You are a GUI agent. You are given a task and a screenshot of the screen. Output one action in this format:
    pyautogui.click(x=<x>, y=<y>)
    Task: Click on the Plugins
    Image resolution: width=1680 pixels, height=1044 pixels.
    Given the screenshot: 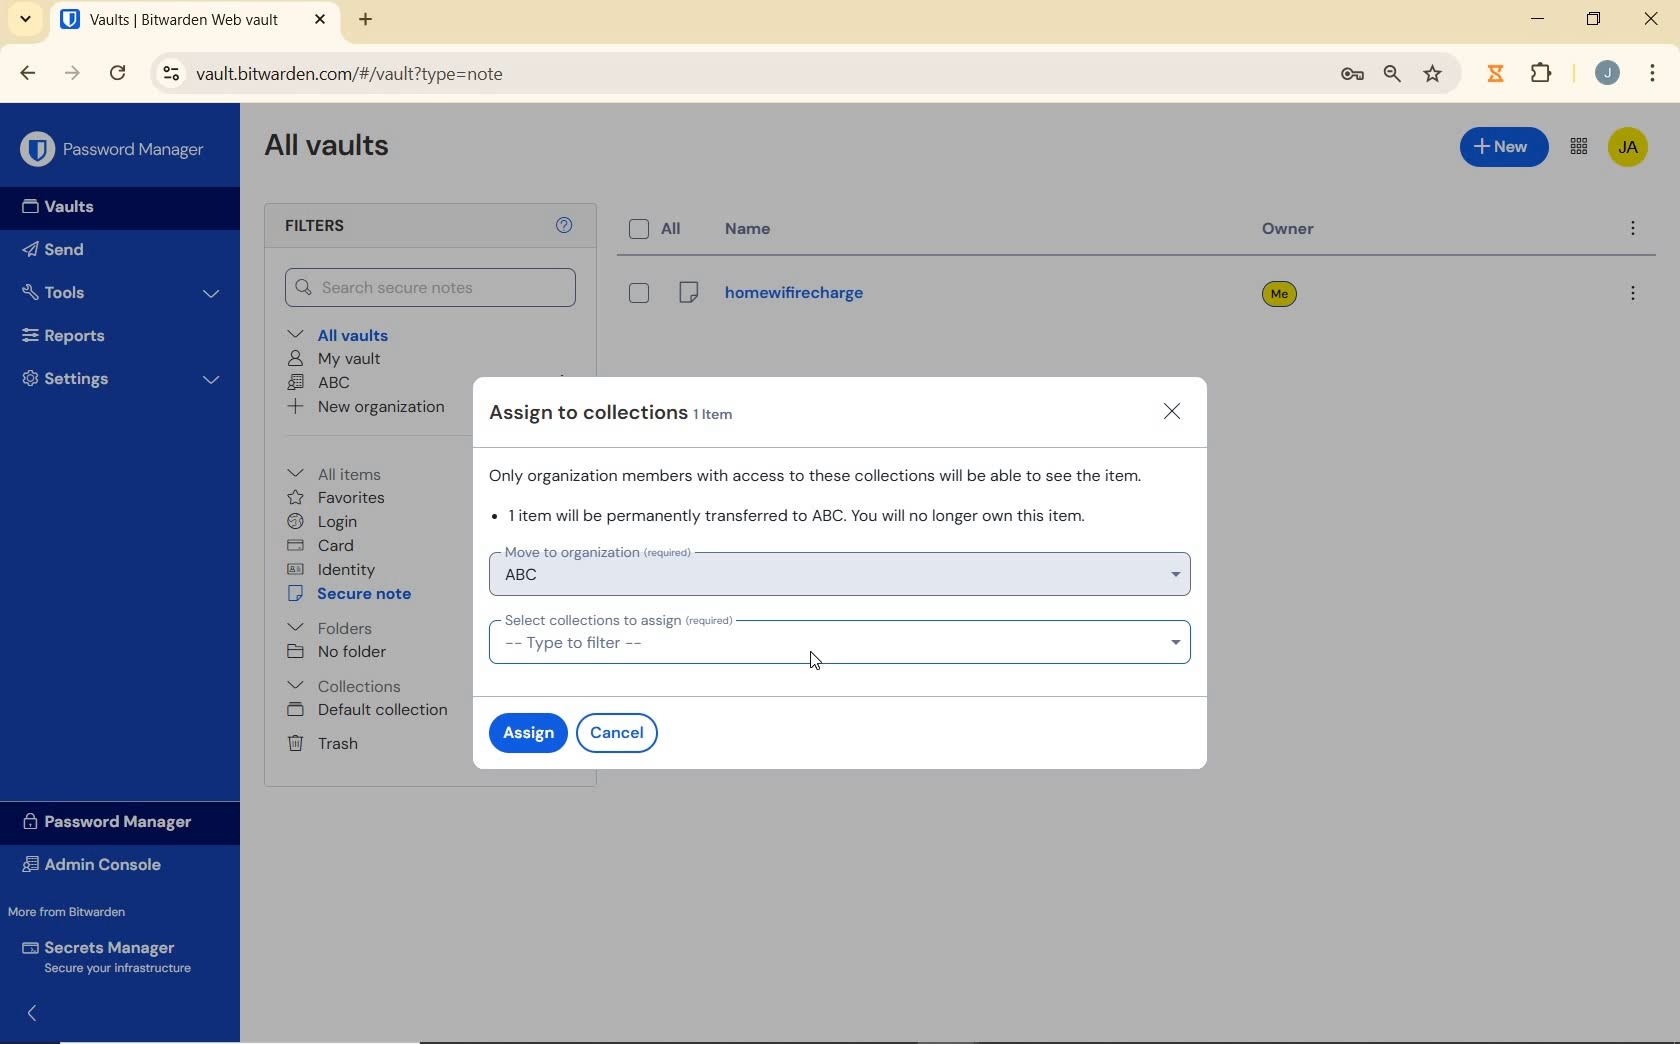 What is the action you would take?
    pyautogui.click(x=1545, y=71)
    